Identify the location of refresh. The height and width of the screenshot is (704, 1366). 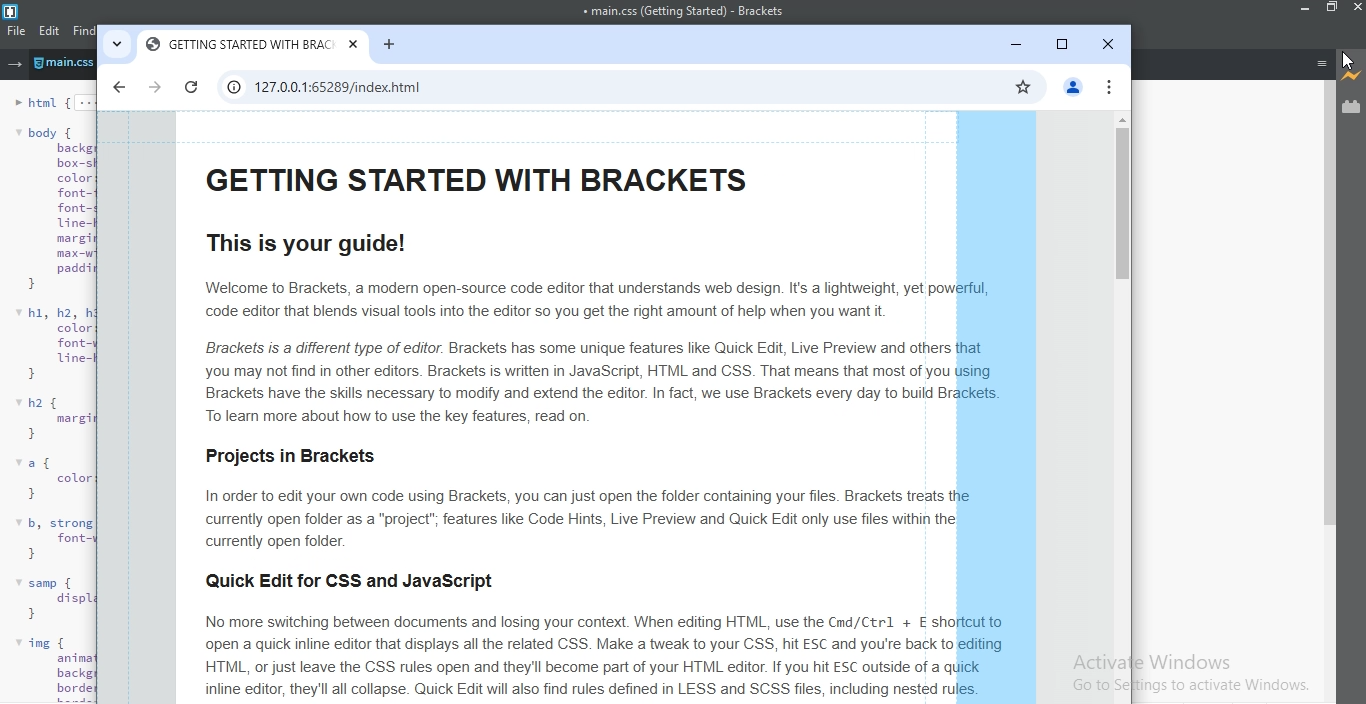
(192, 88).